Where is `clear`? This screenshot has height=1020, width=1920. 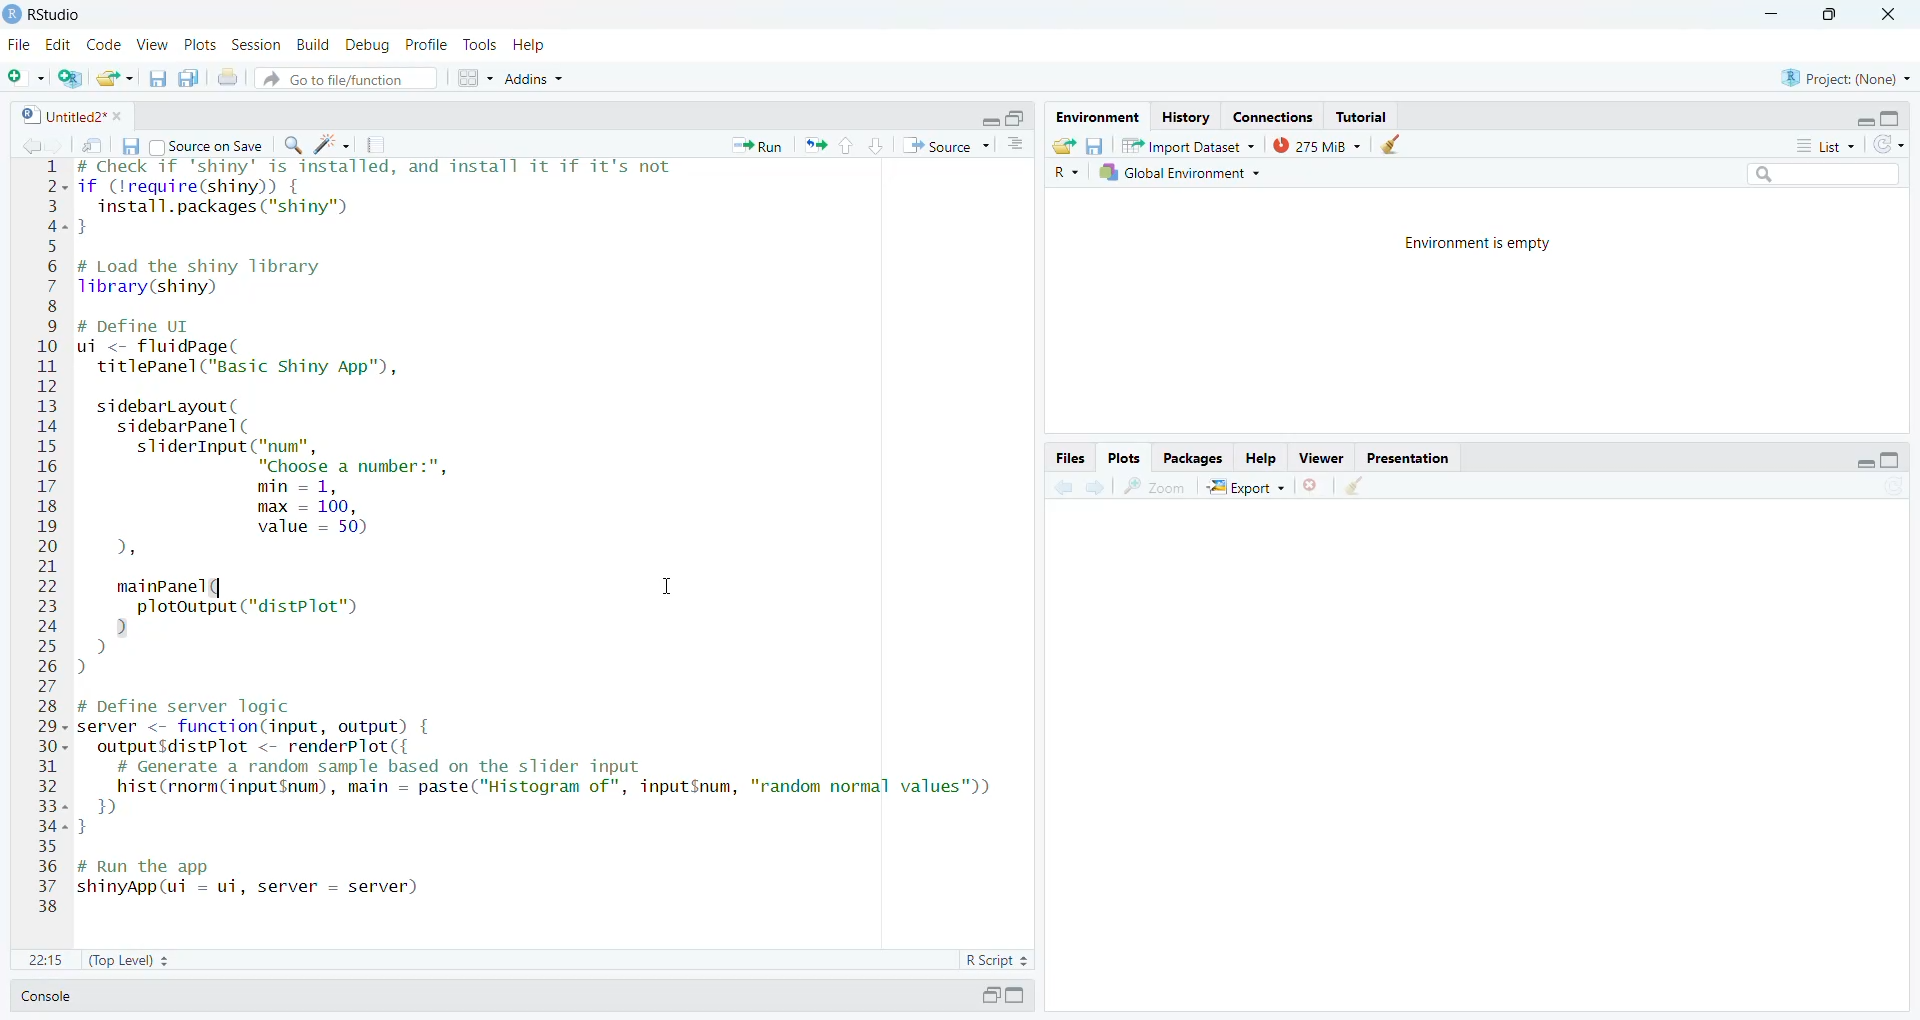
clear is located at coordinates (1354, 484).